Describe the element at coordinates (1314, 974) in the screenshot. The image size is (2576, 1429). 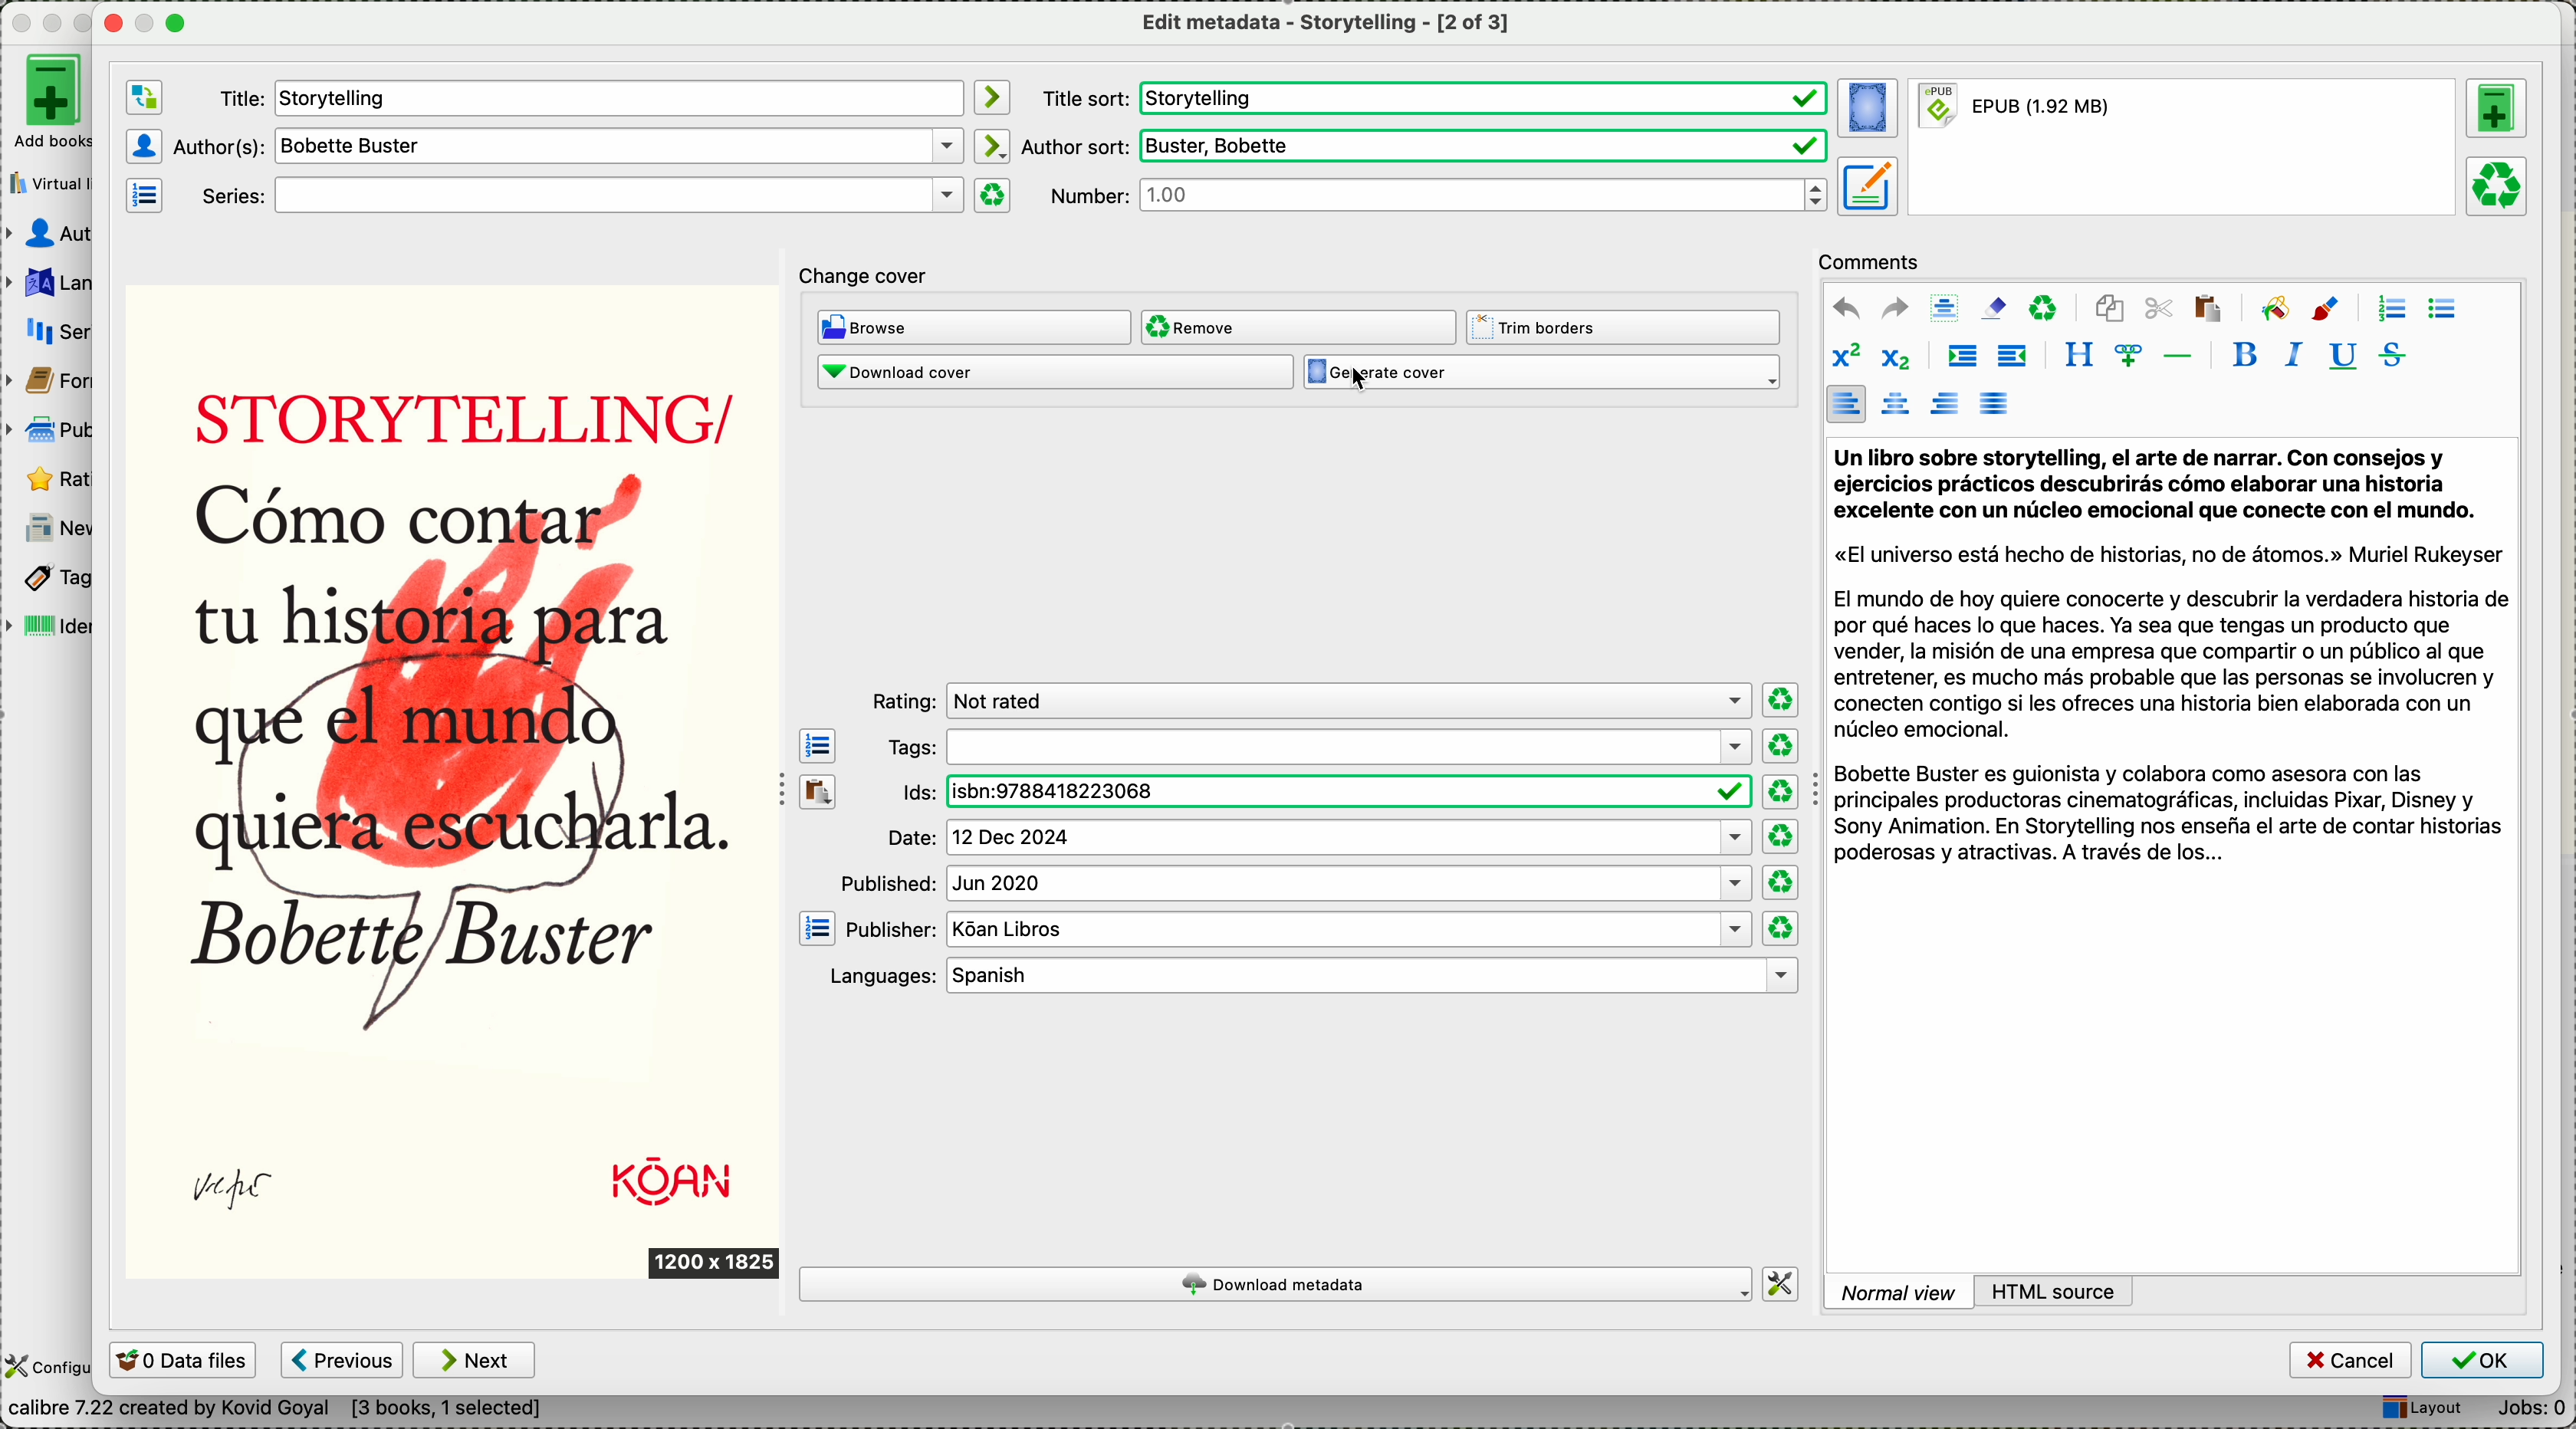
I see `languages` at that location.